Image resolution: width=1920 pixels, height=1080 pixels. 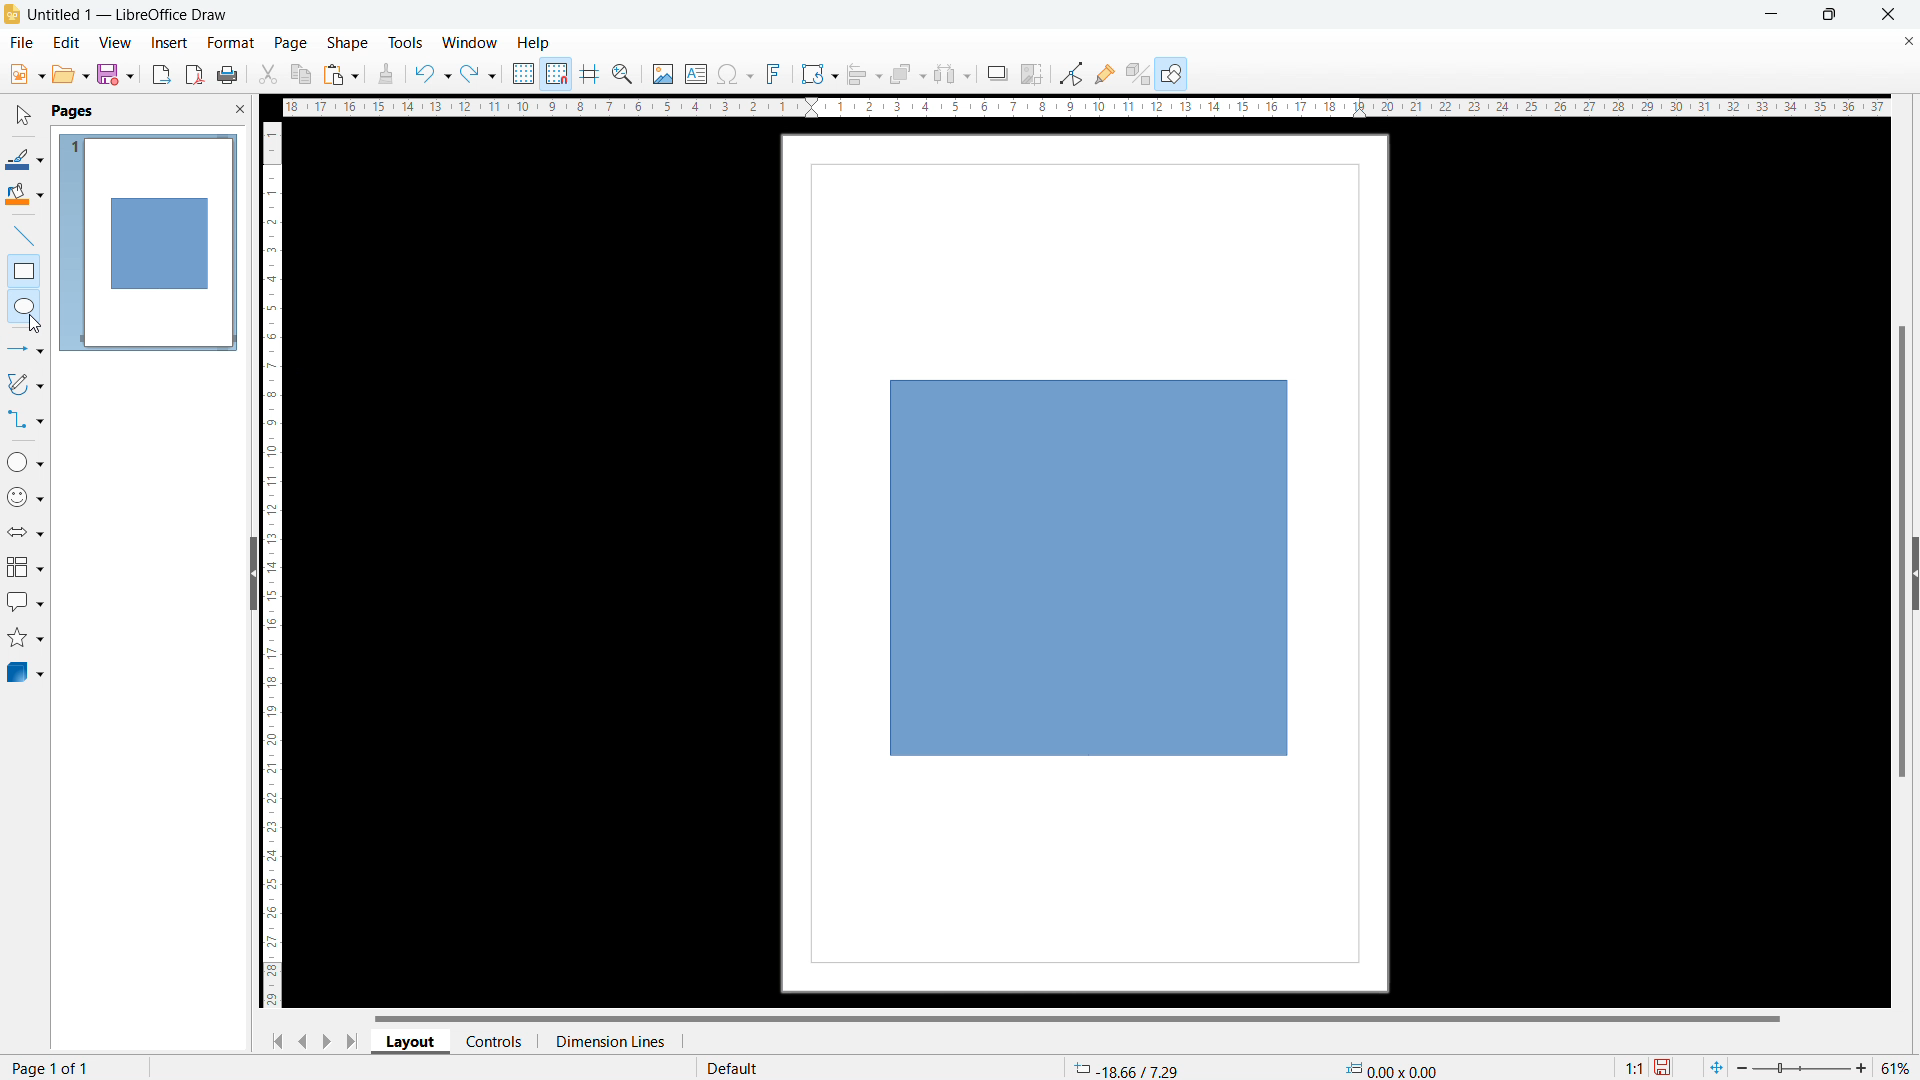 What do you see at coordinates (1716, 1067) in the screenshot?
I see `fit to current page` at bounding box center [1716, 1067].